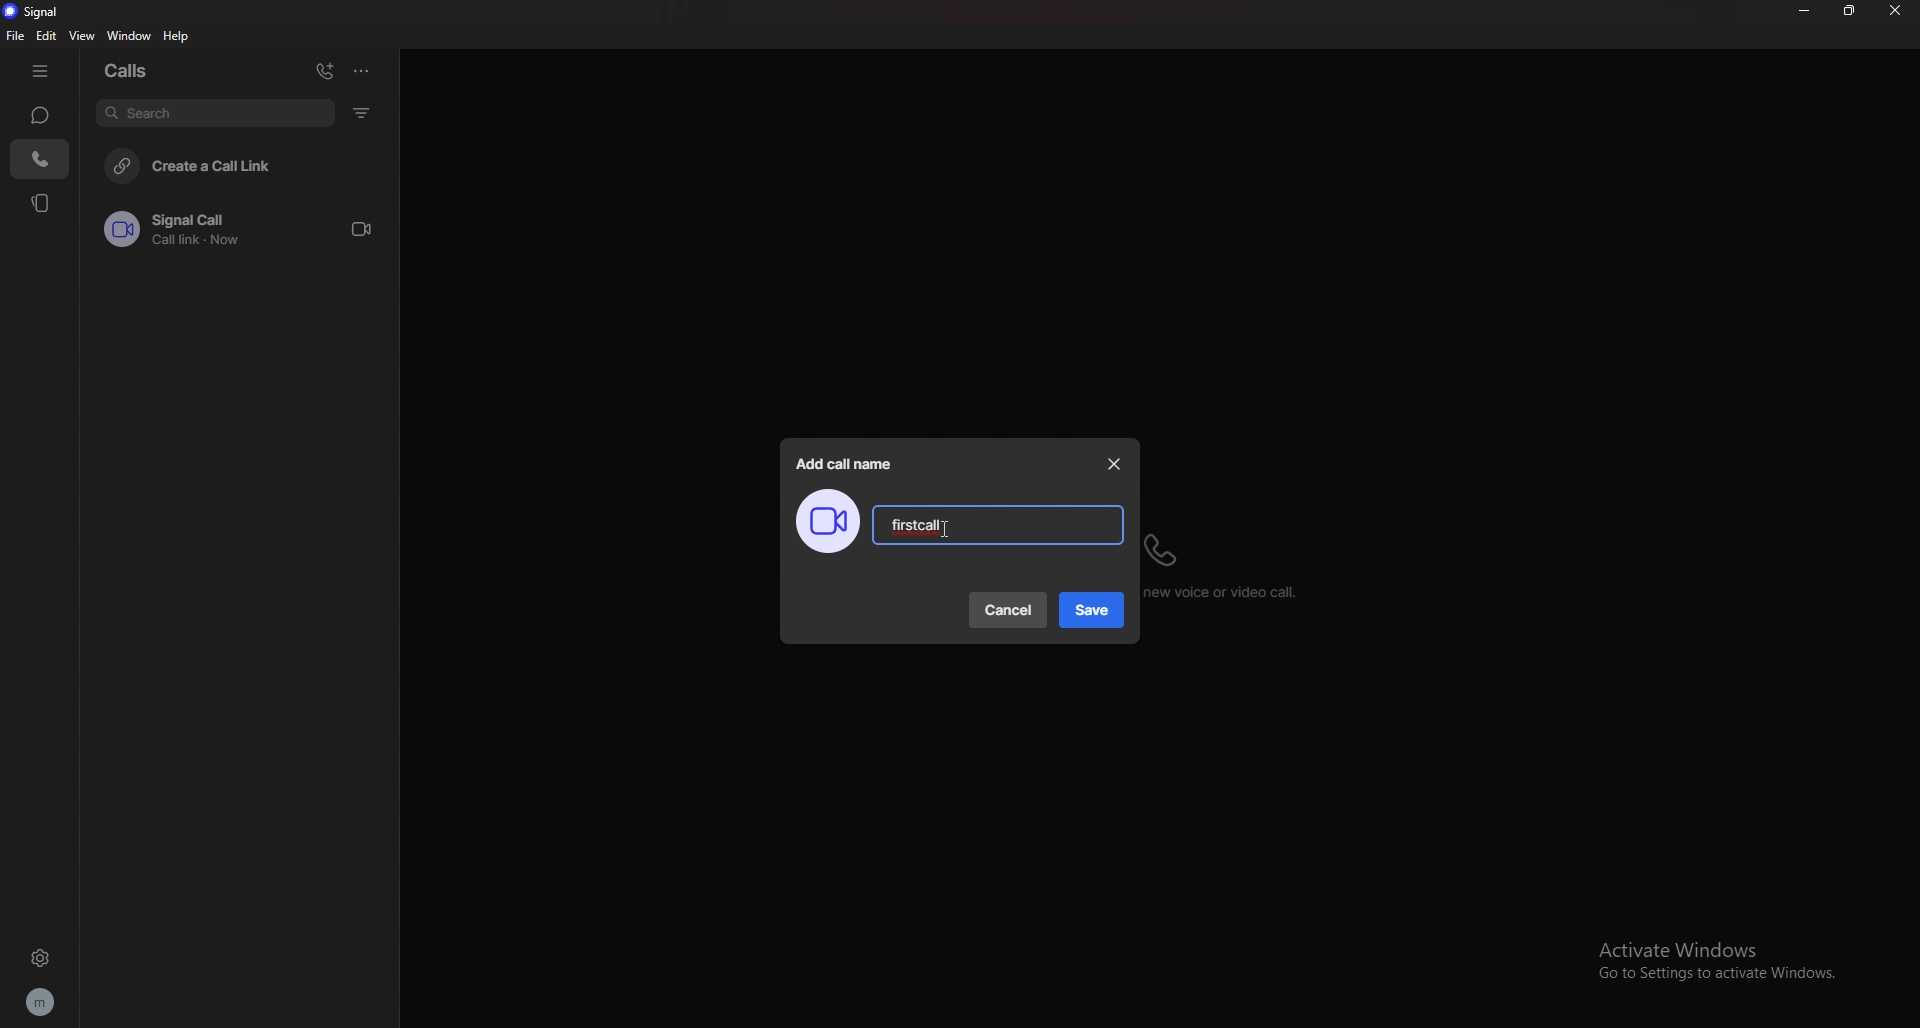 The image size is (1920, 1028). I want to click on save, so click(1093, 611).